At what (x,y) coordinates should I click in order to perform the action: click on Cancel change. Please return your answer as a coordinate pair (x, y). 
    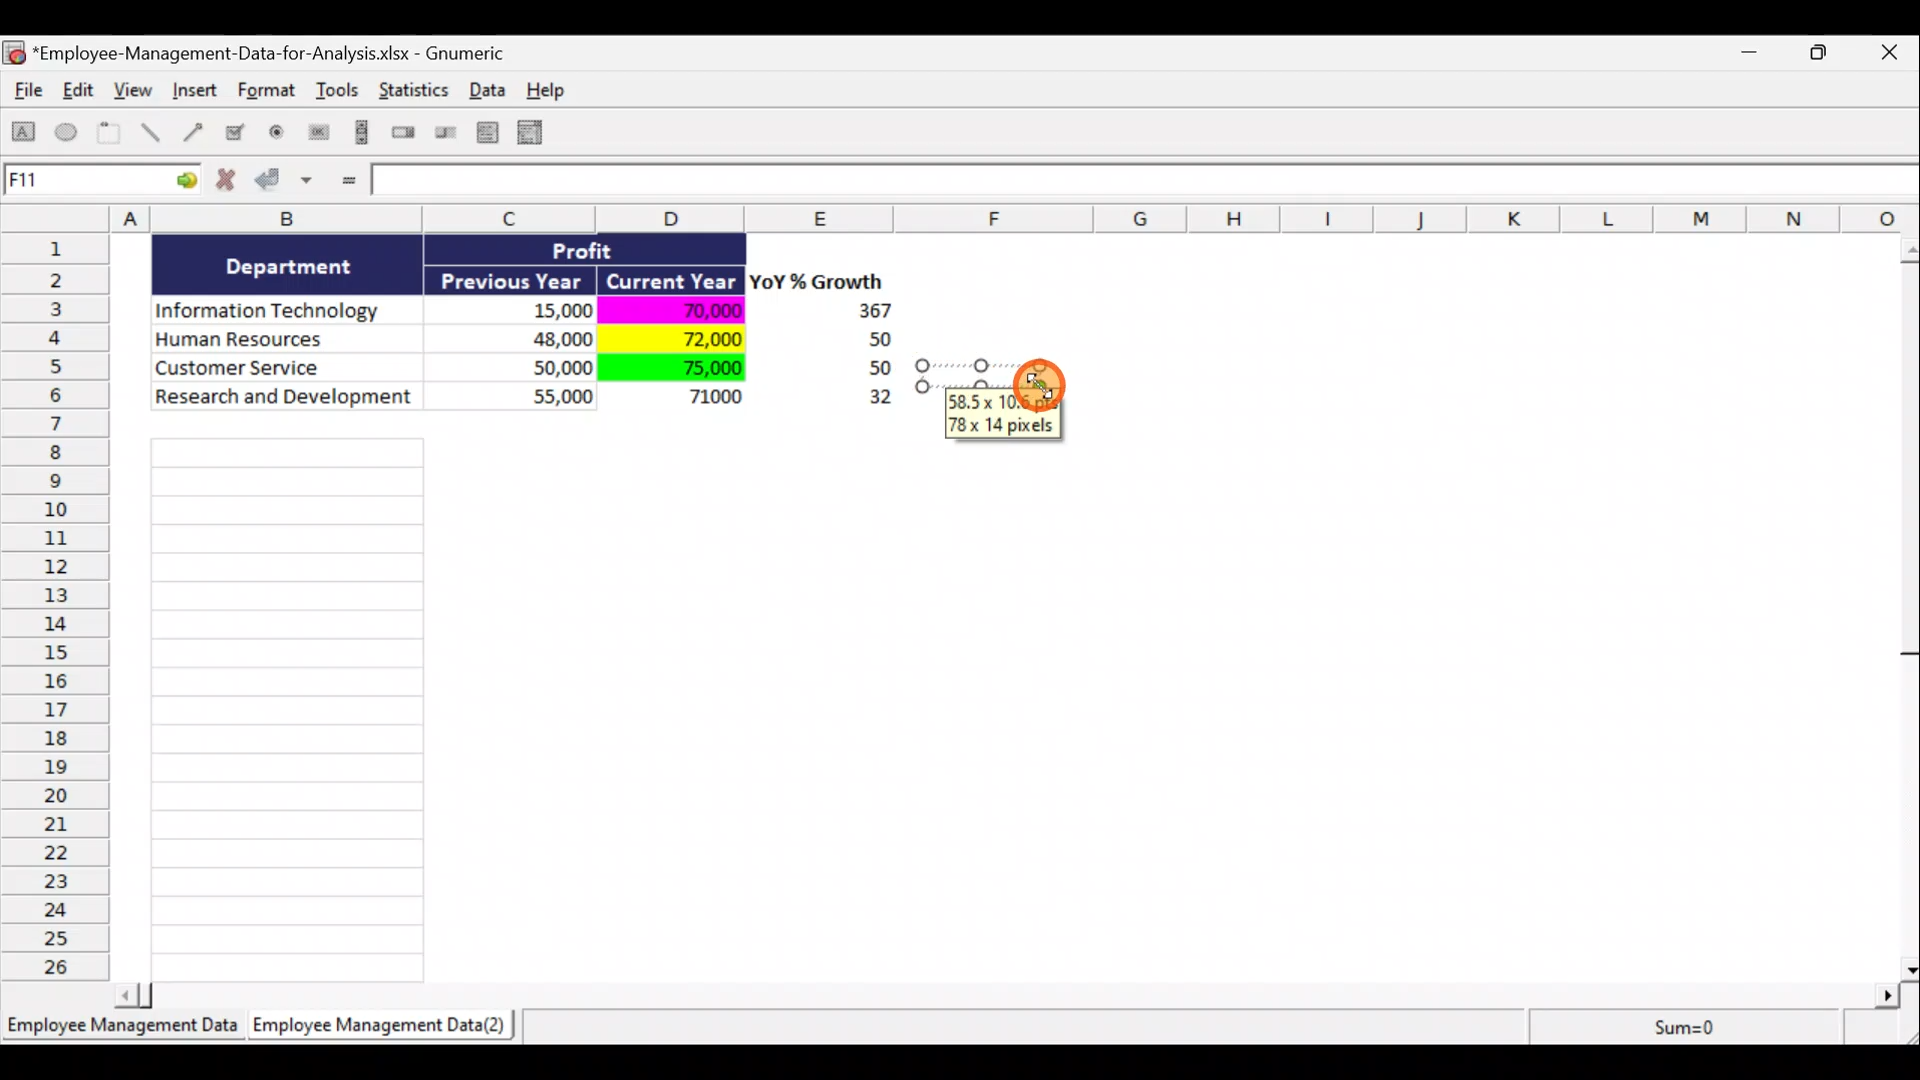
    Looking at the image, I should click on (232, 184).